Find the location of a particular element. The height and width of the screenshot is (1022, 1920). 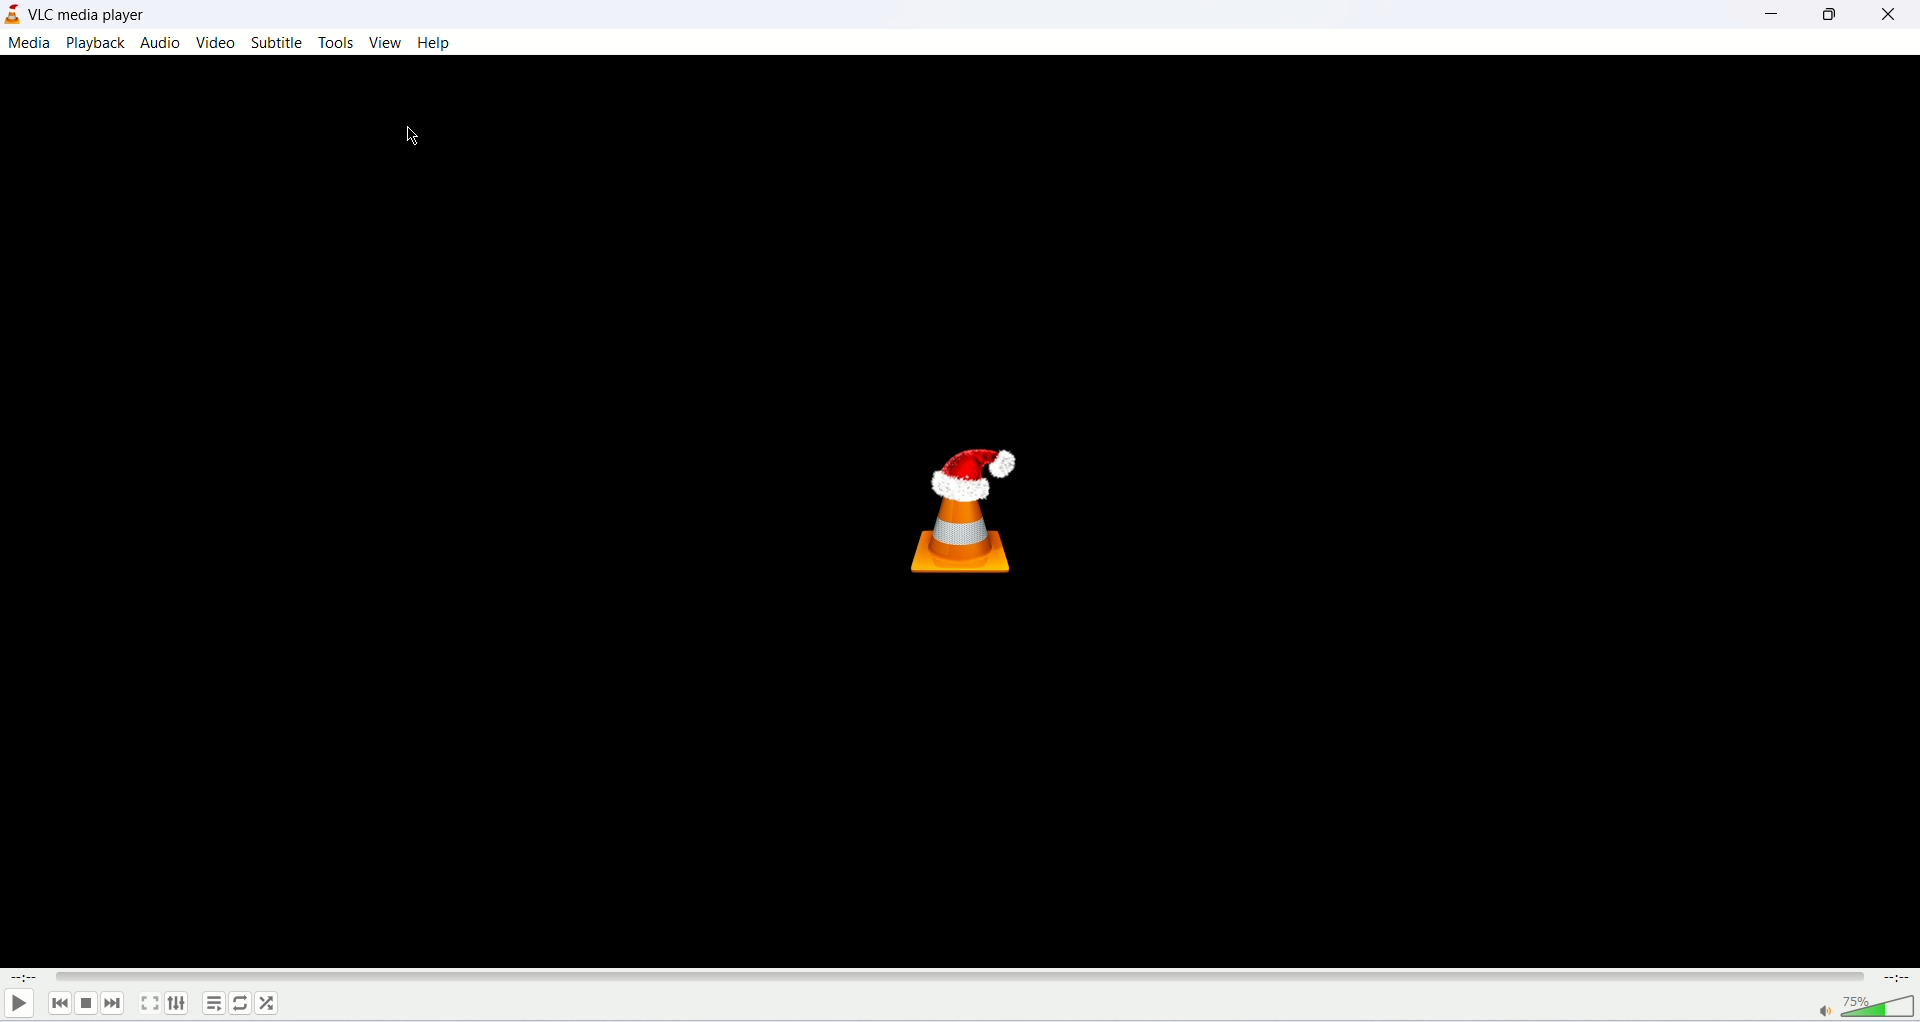

view is located at coordinates (385, 43).